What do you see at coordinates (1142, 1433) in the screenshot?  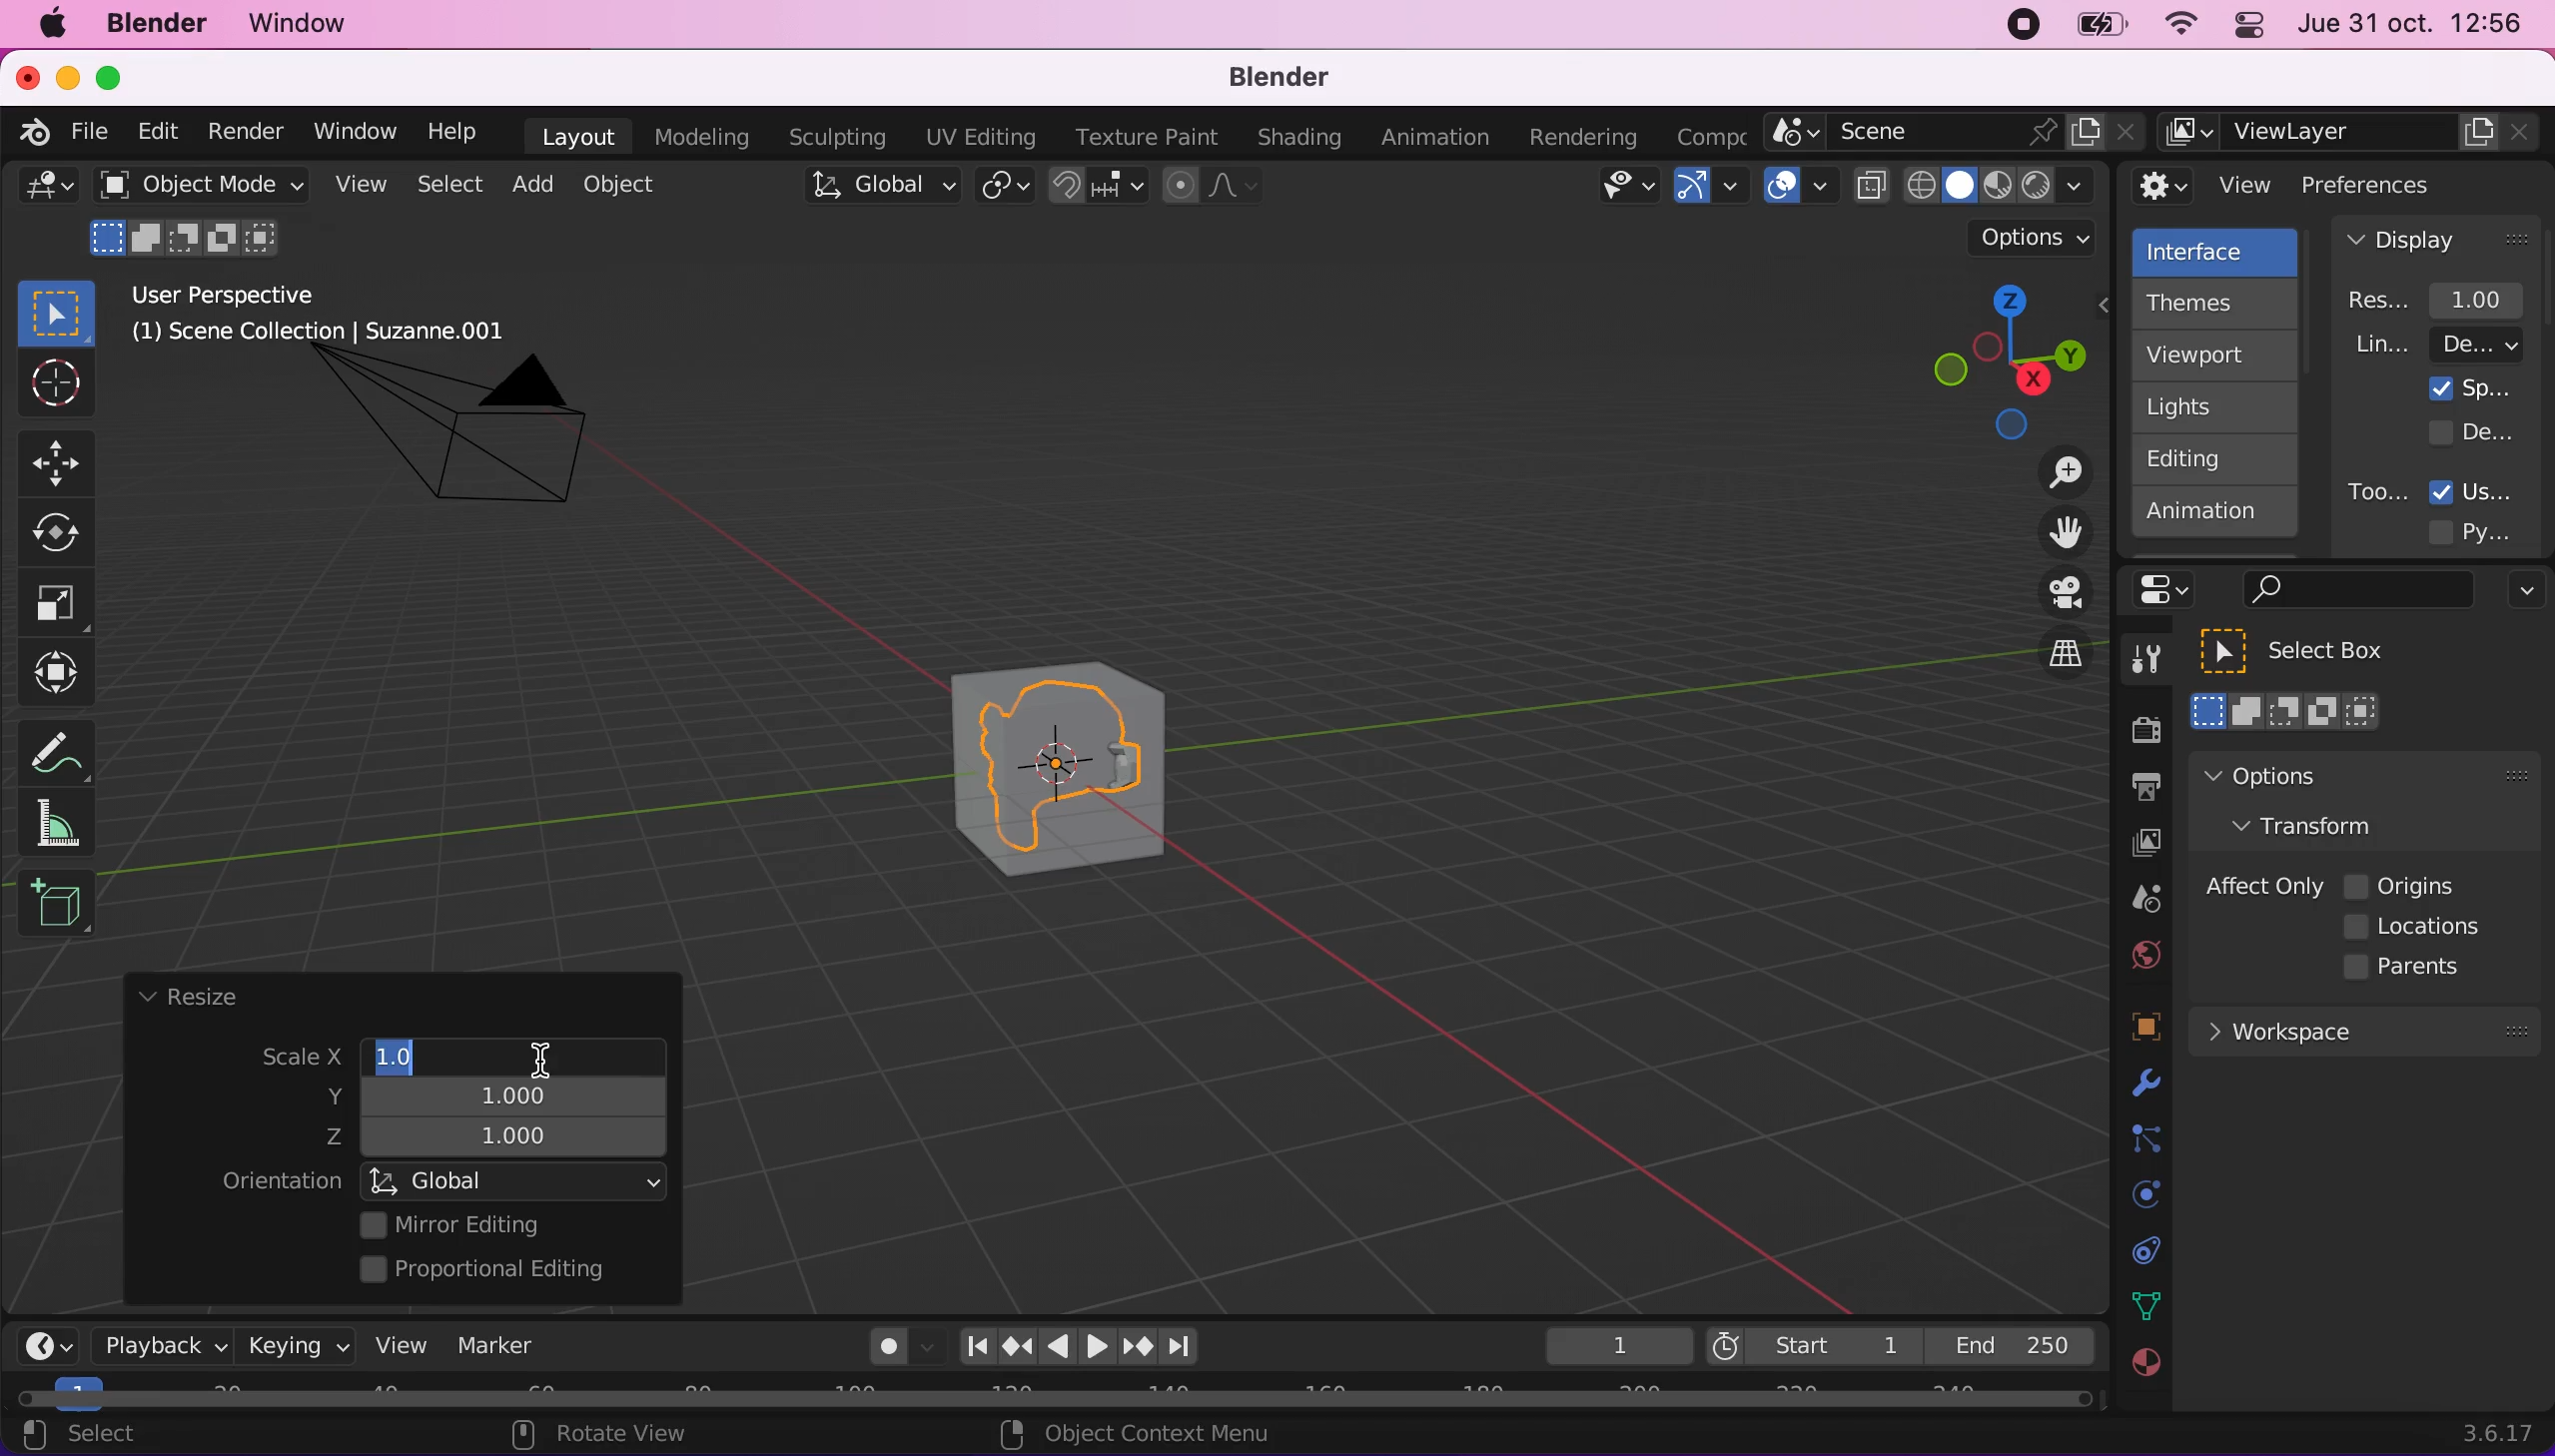 I see `object context menu` at bounding box center [1142, 1433].